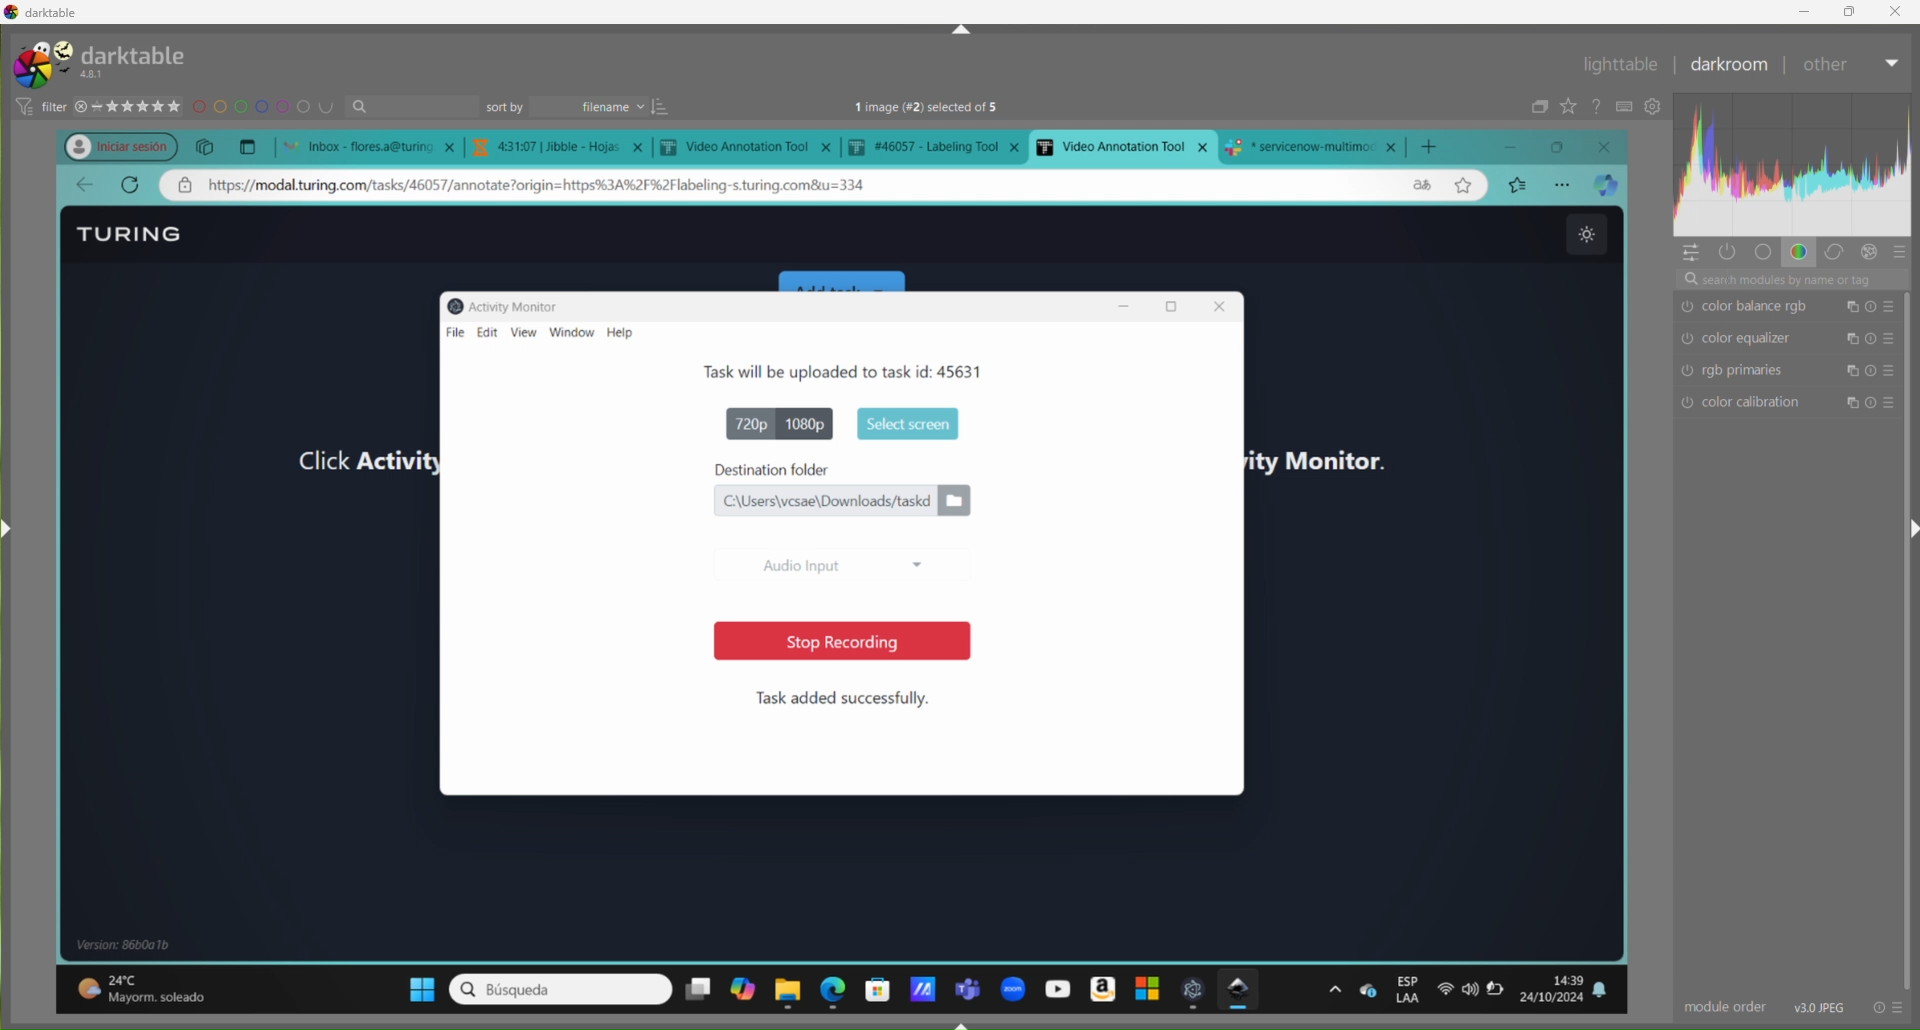  I want to click on stars, so click(129, 104).